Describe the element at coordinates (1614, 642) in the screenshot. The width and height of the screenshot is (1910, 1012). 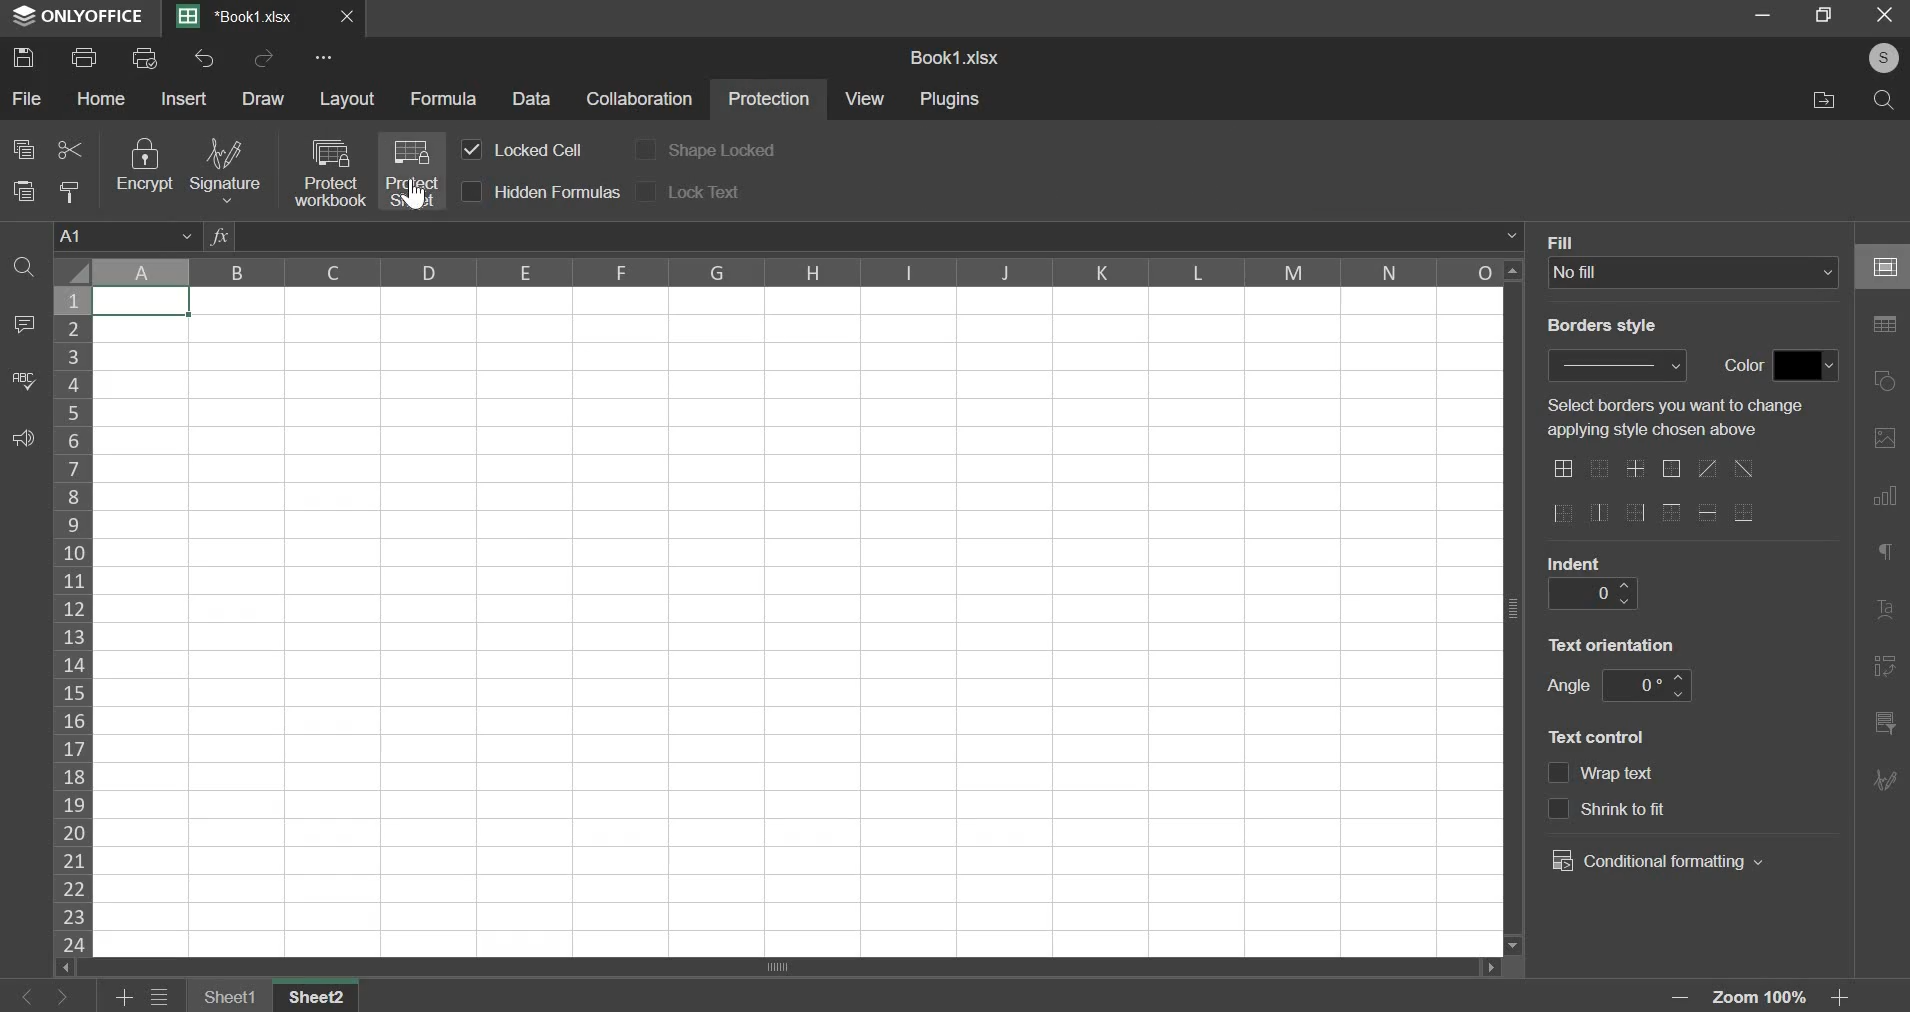
I see `text` at that location.